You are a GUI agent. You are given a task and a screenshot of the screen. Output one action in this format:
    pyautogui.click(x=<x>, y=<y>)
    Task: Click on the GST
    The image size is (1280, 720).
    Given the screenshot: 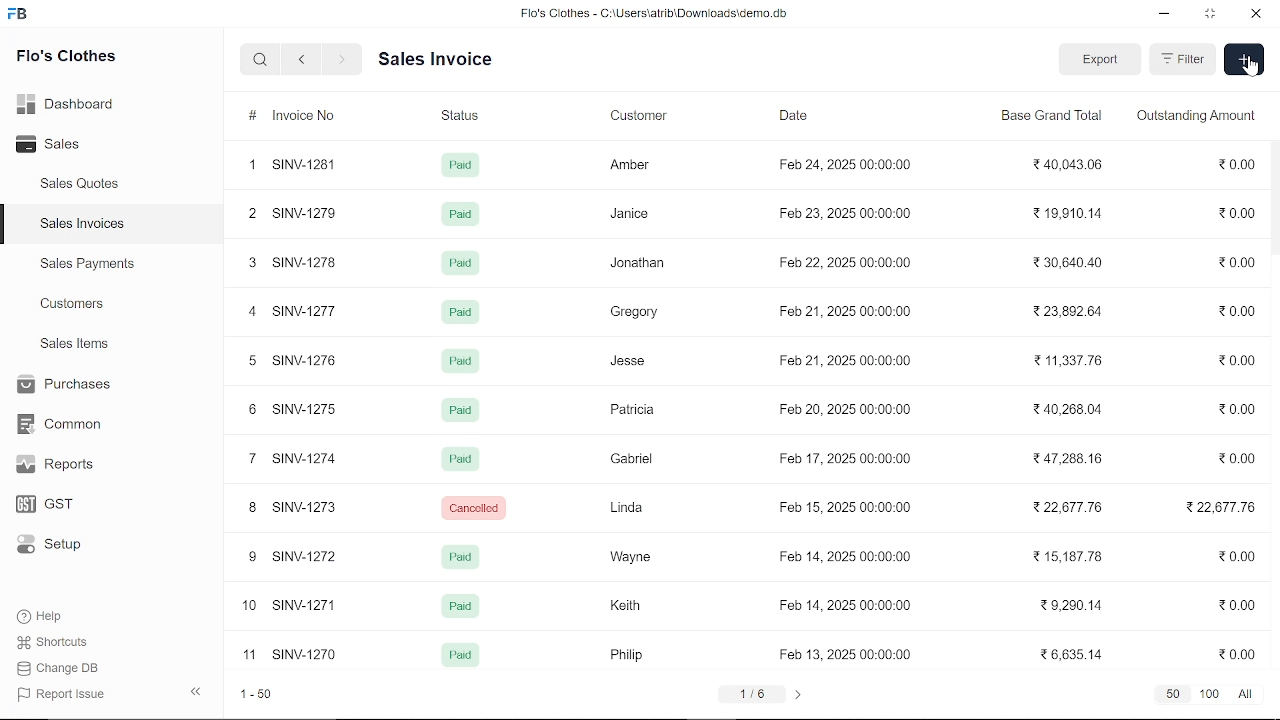 What is the action you would take?
    pyautogui.click(x=55, y=501)
    